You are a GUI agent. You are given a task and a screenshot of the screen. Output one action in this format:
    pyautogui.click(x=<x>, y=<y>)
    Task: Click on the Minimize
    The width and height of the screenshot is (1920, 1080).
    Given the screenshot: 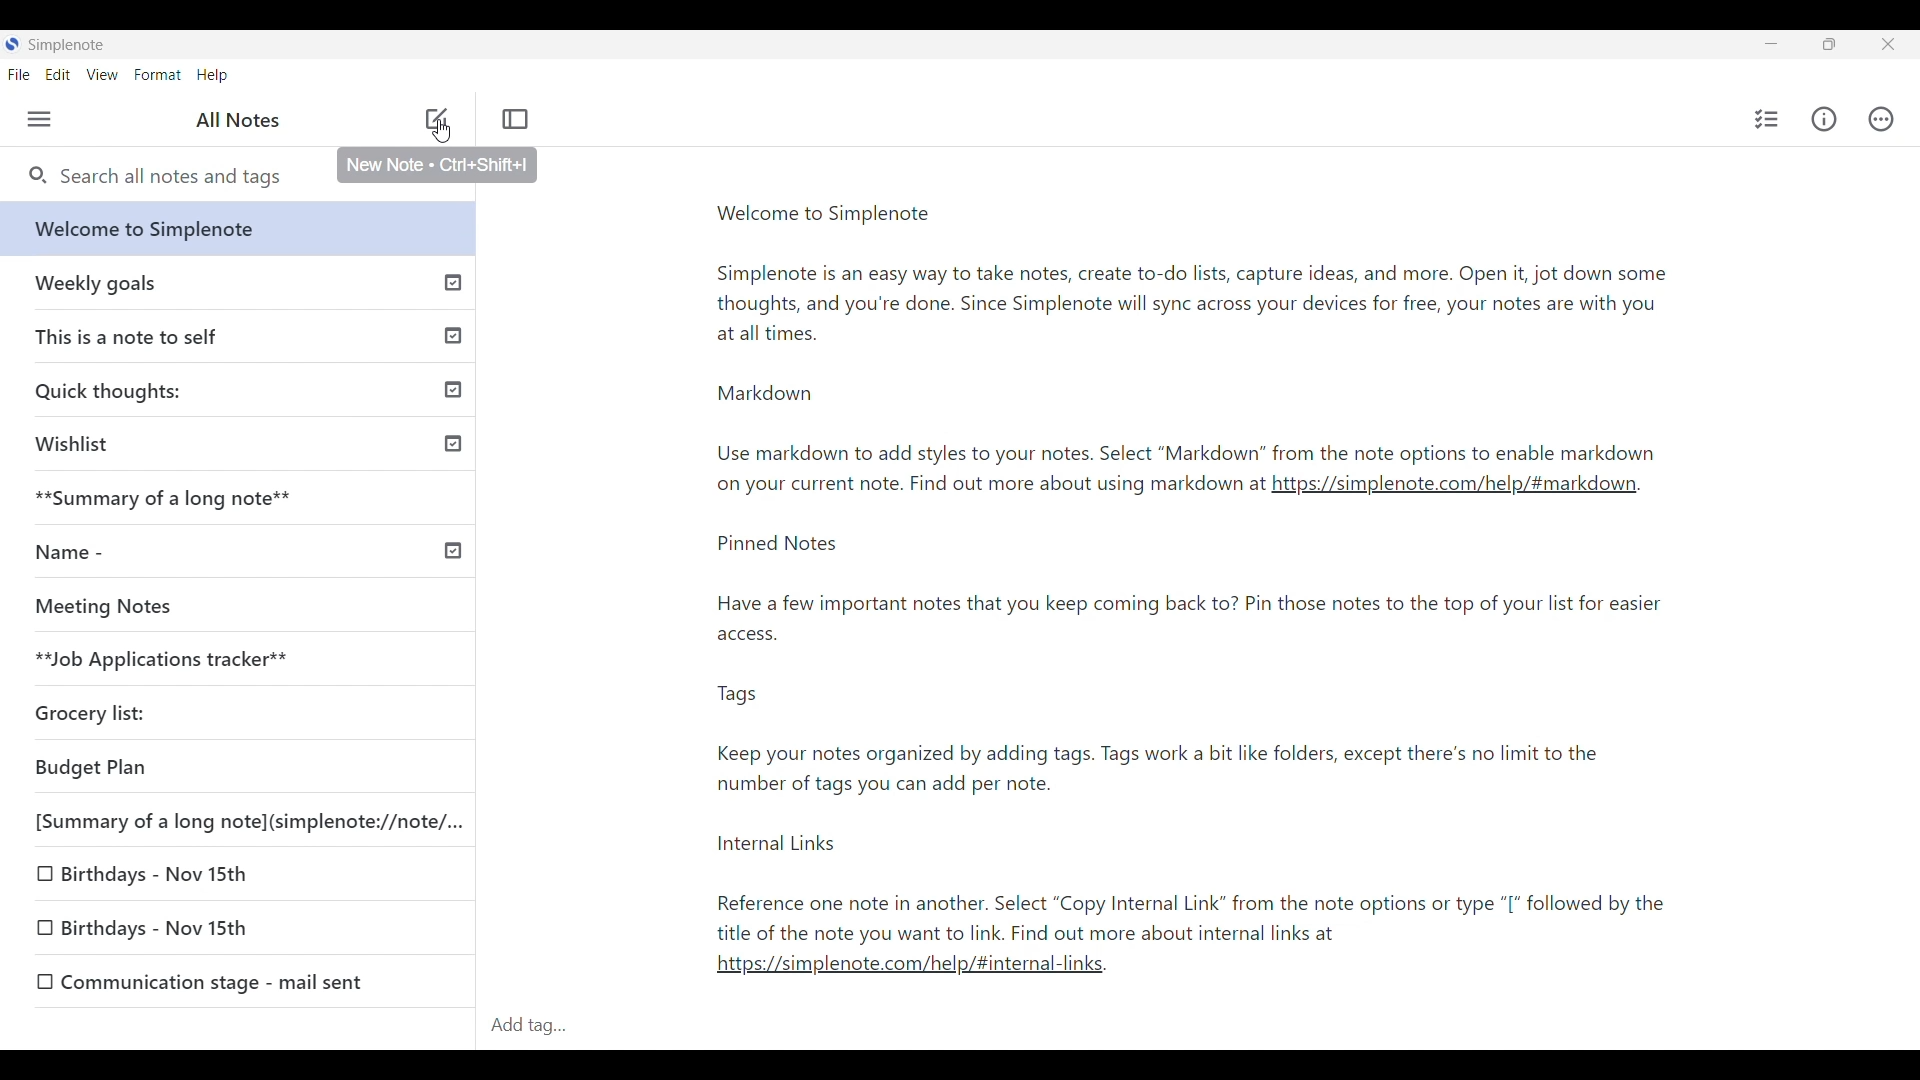 What is the action you would take?
    pyautogui.click(x=1771, y=43)
    